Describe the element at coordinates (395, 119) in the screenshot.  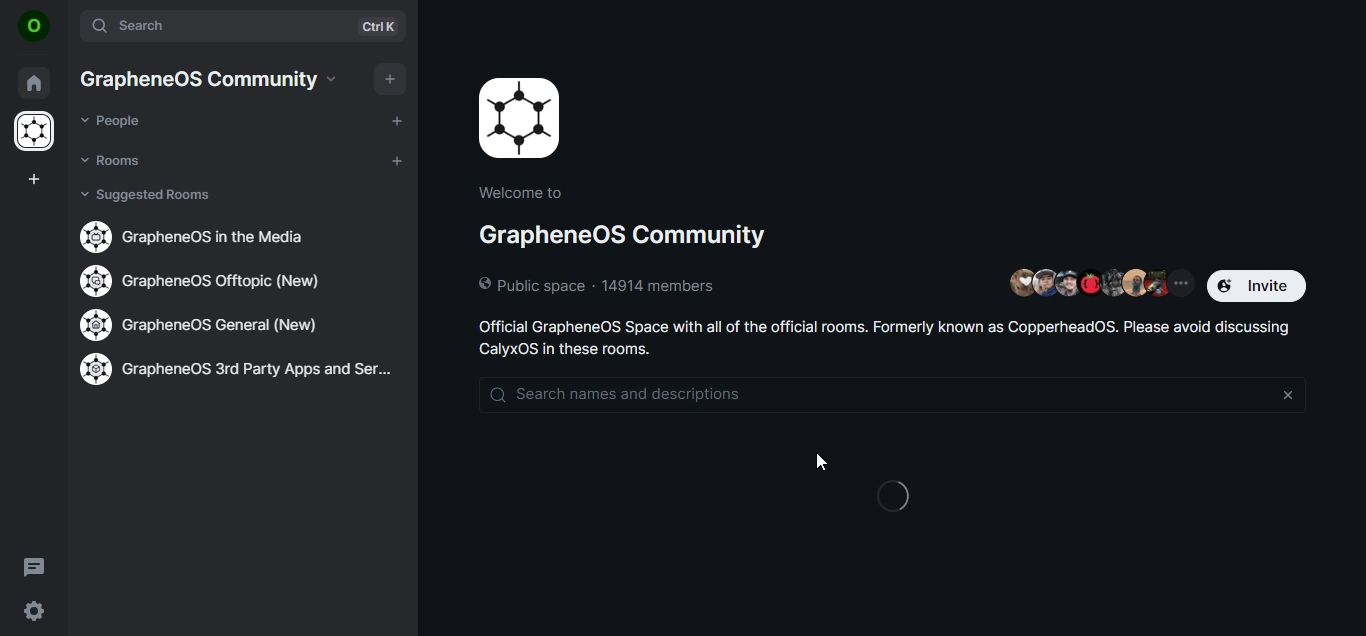
I see `start chat` at that location.